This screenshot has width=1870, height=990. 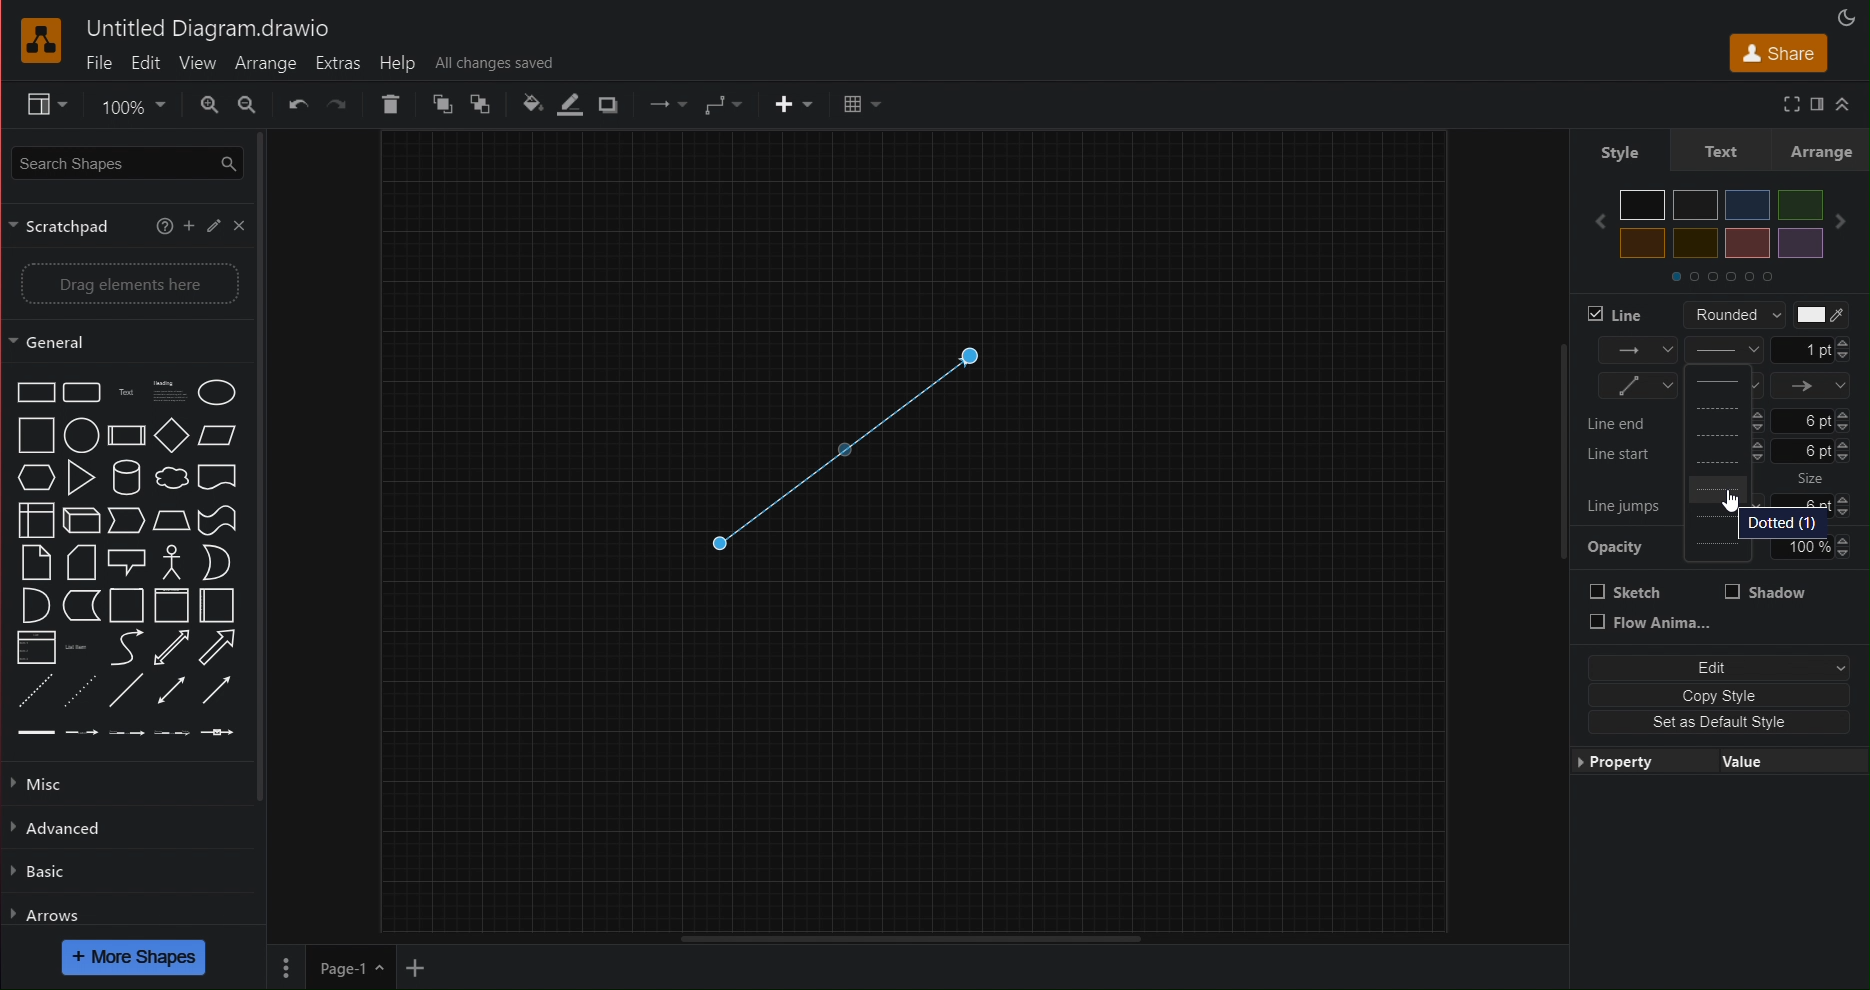 I want to click on Line Color, so click(x=566, y=107).